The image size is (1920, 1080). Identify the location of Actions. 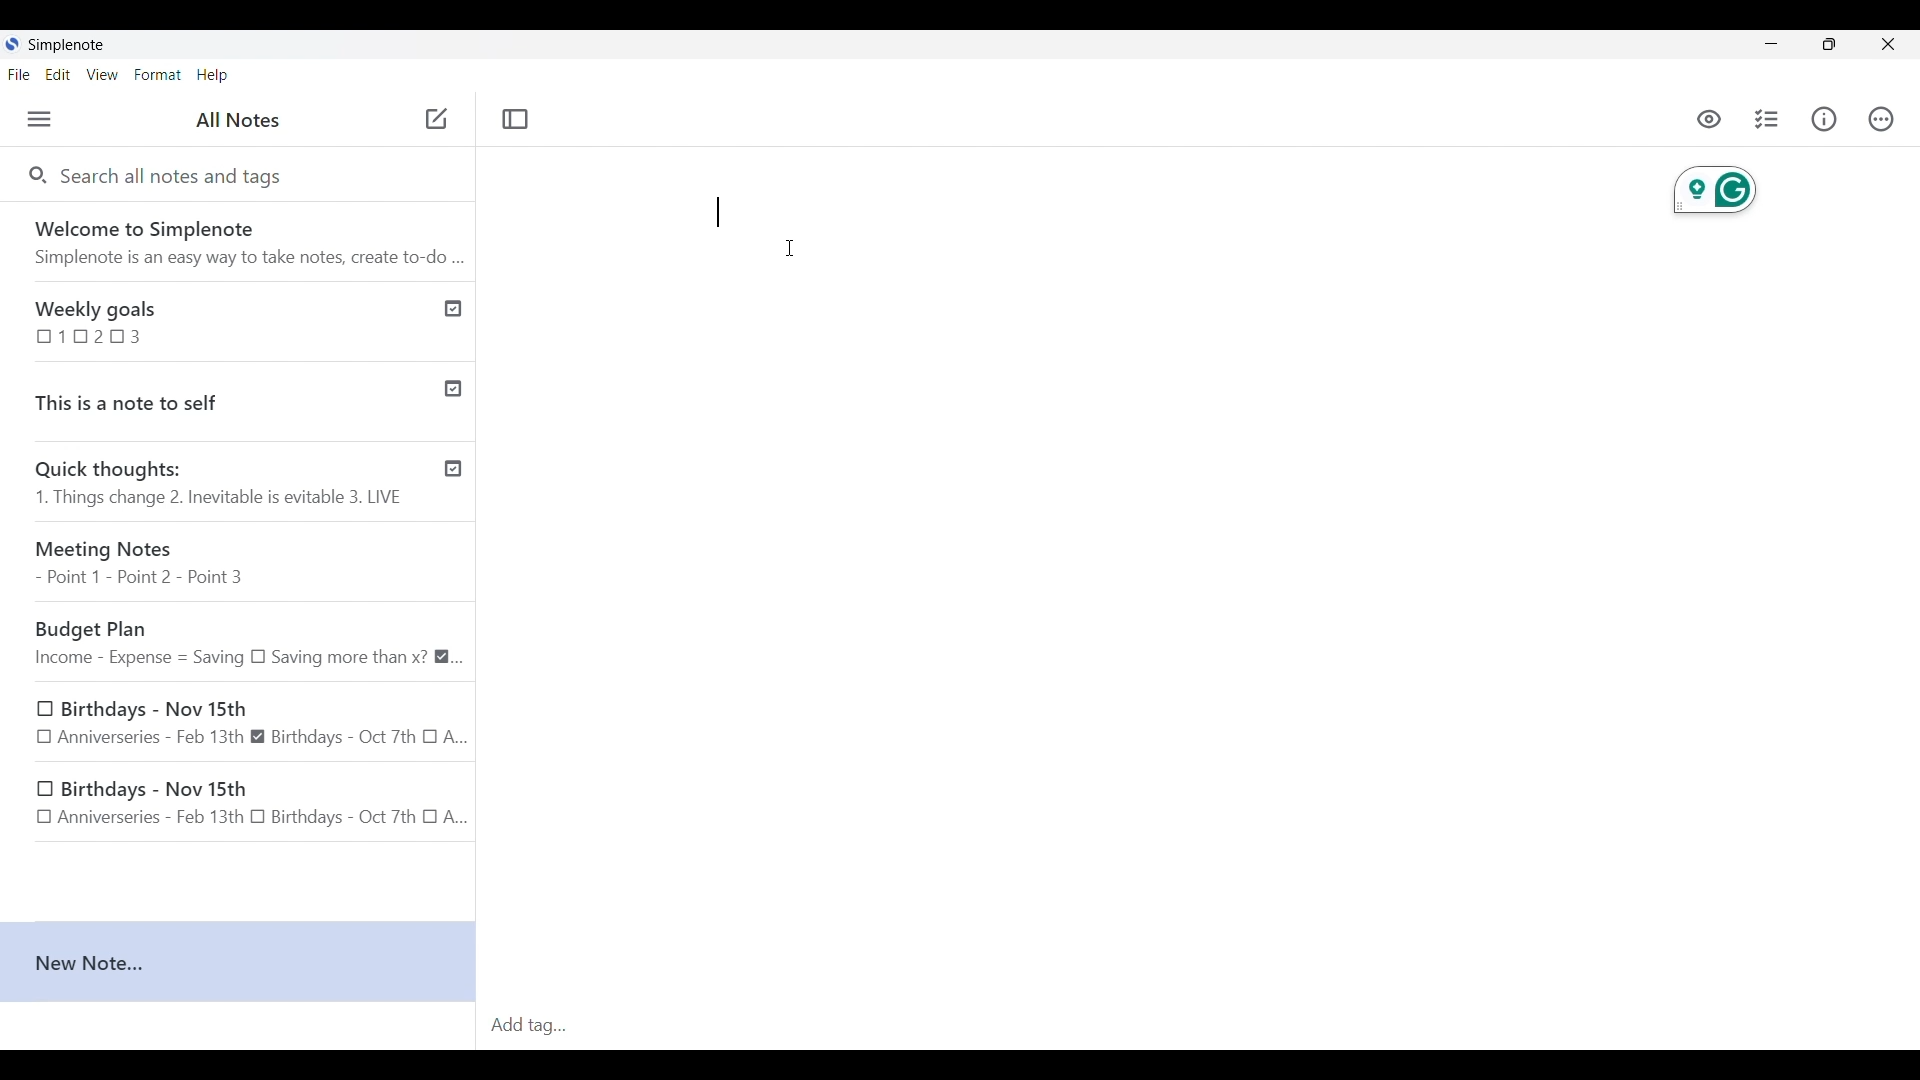
(1882, 118).